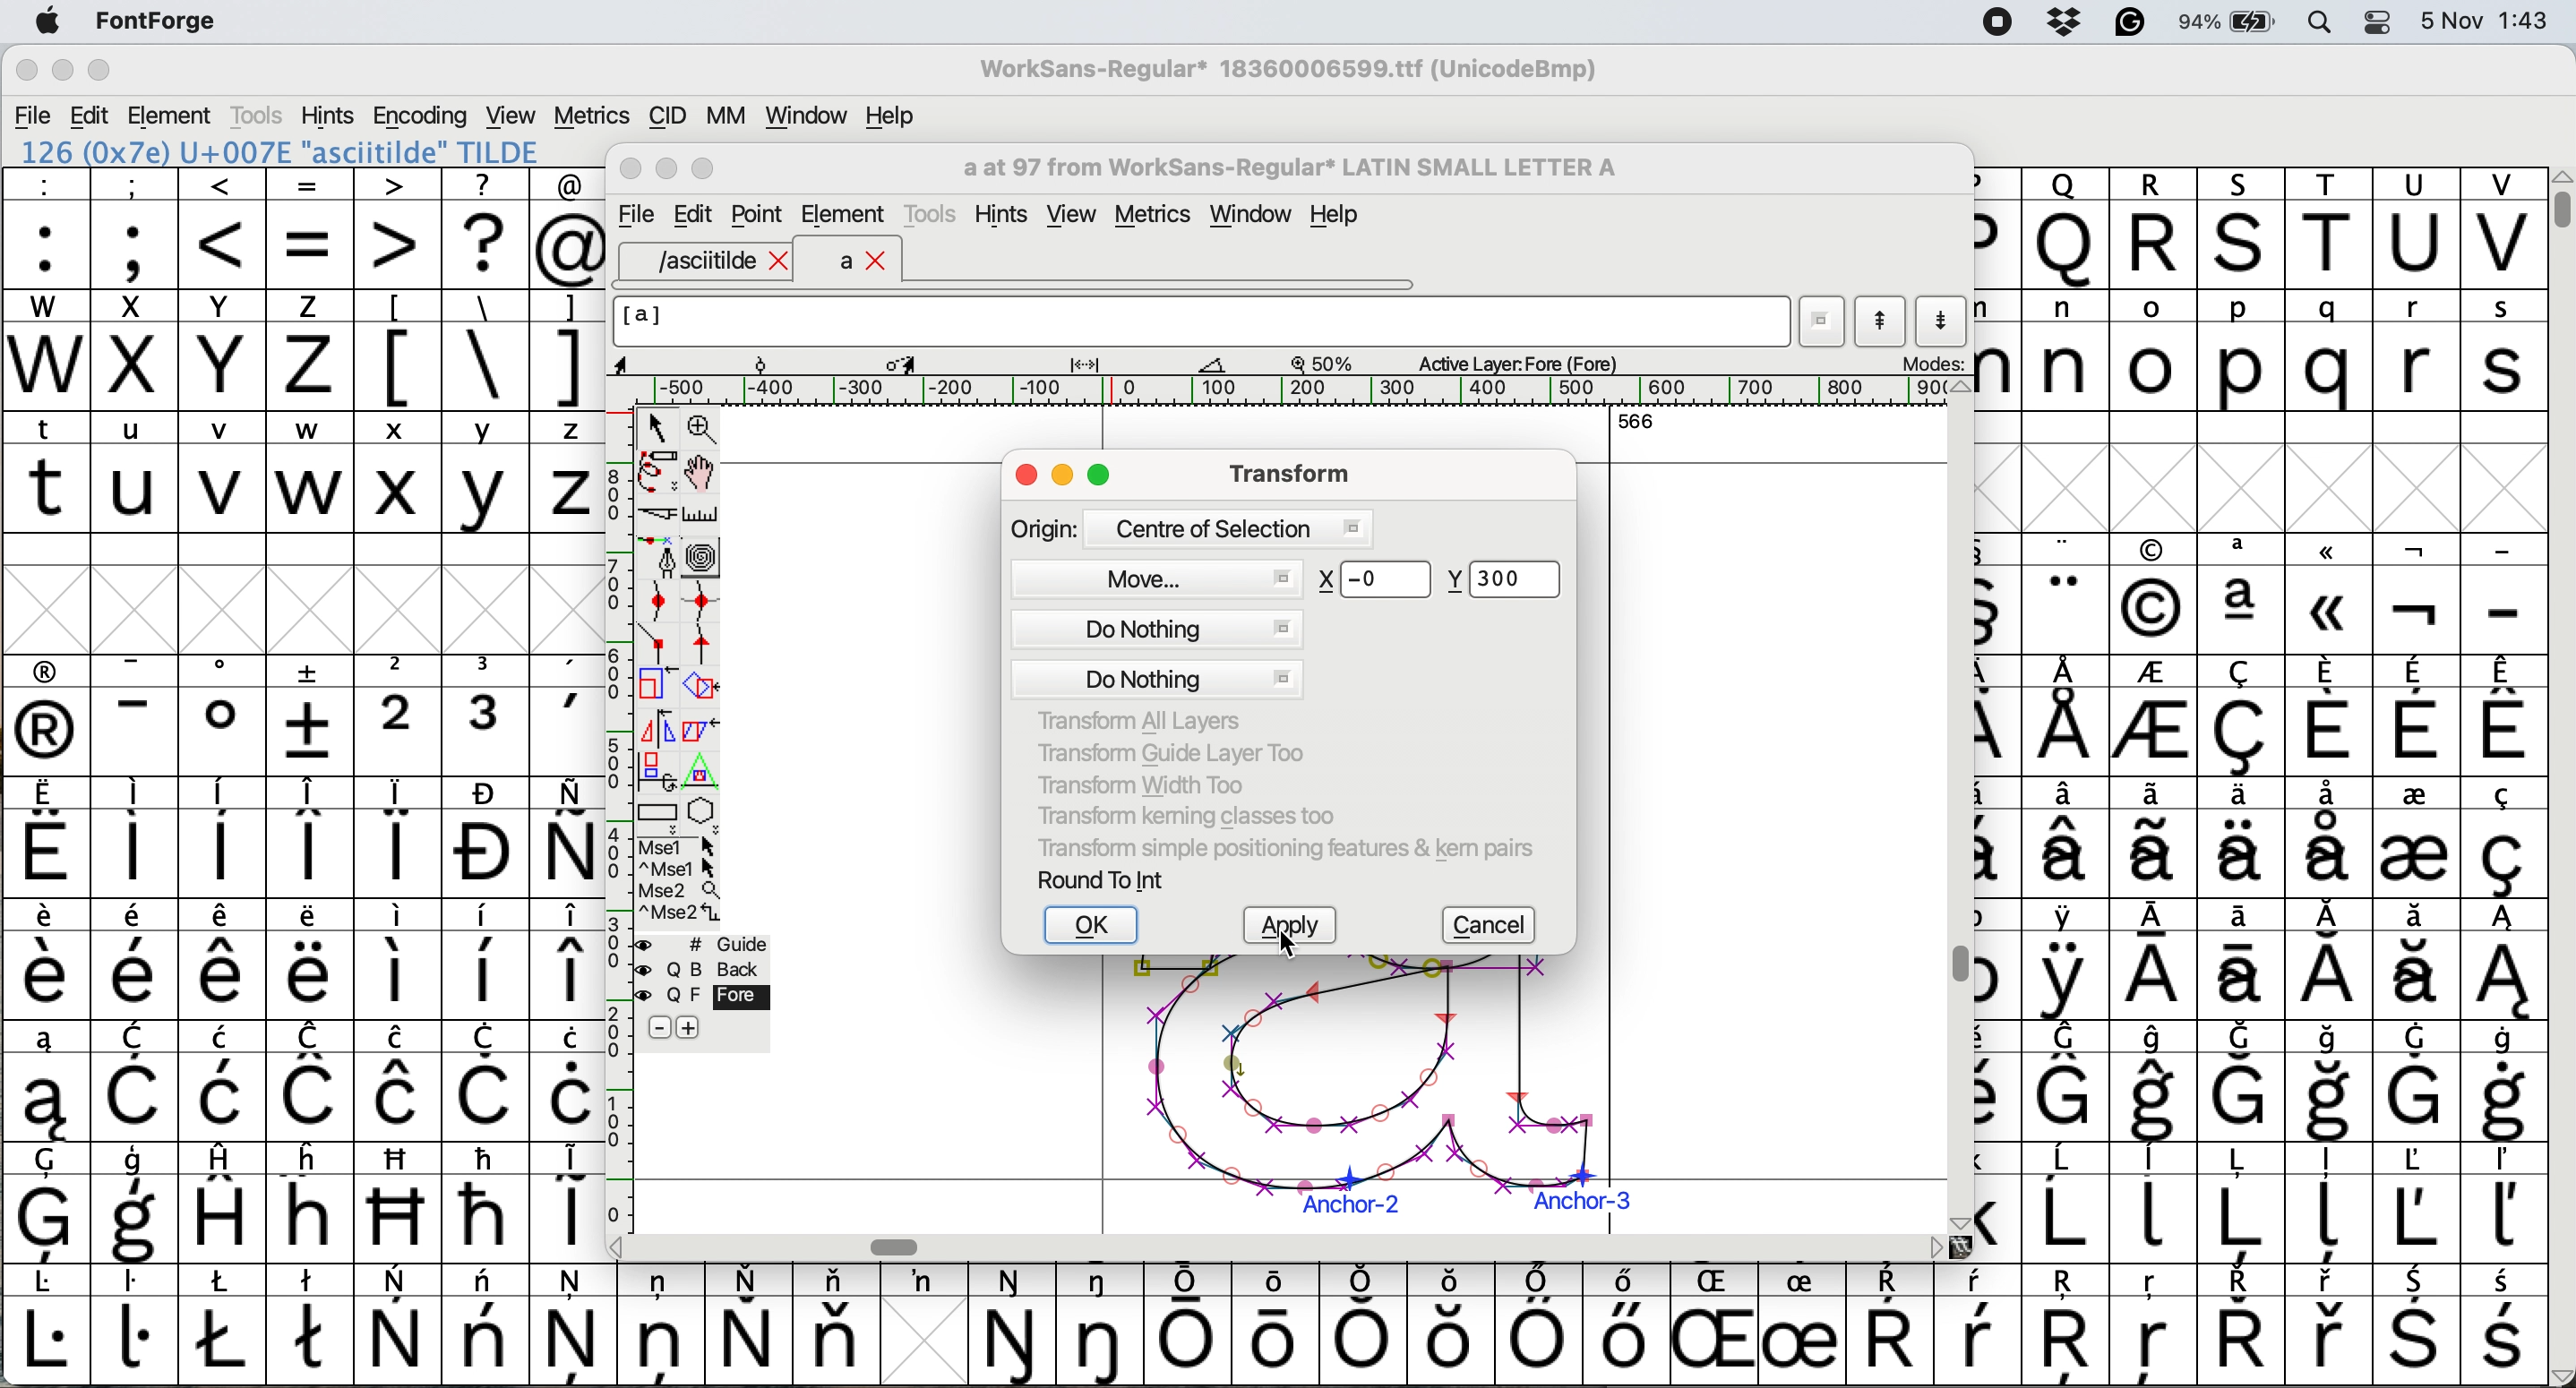  Describe the element at coordinates (1514, 362) in the screenshot. I see `active layer` at that location.